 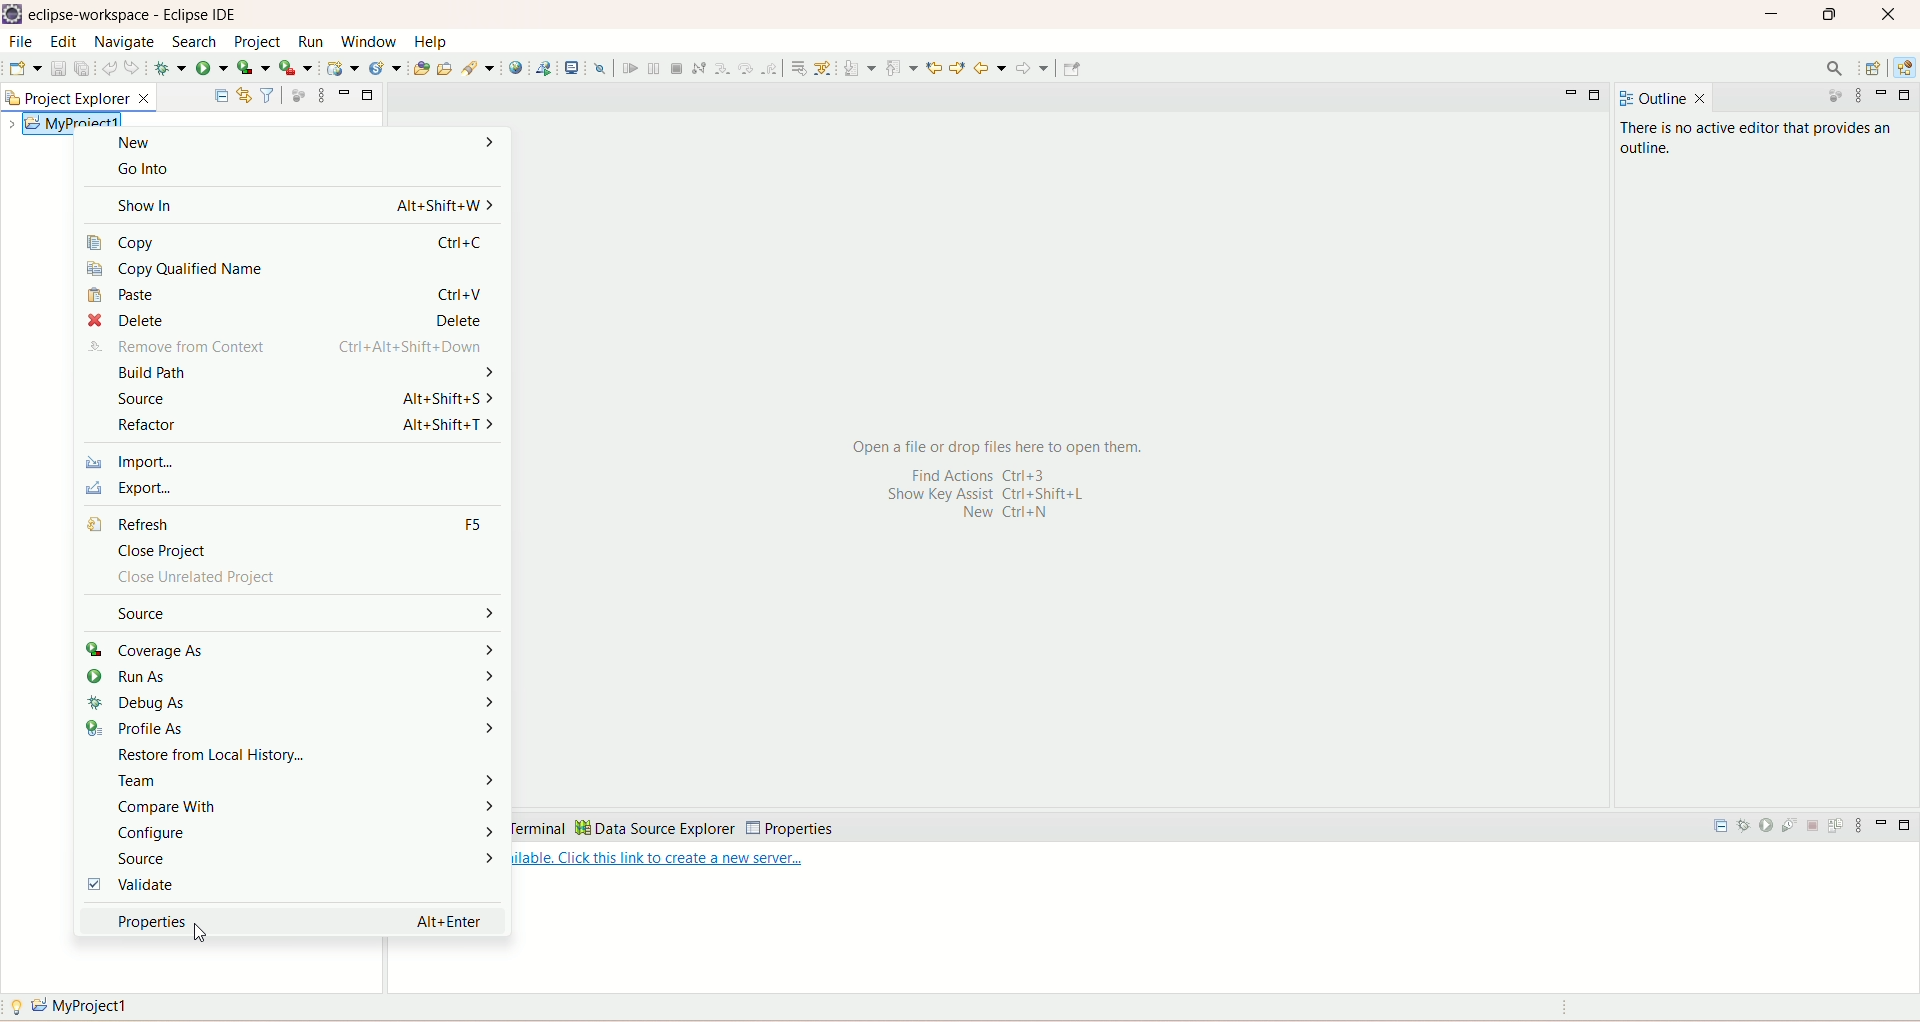 What do you see at coordinates (259, 42) in the screenshot?
I see `project` at bounding box center [259, 42].